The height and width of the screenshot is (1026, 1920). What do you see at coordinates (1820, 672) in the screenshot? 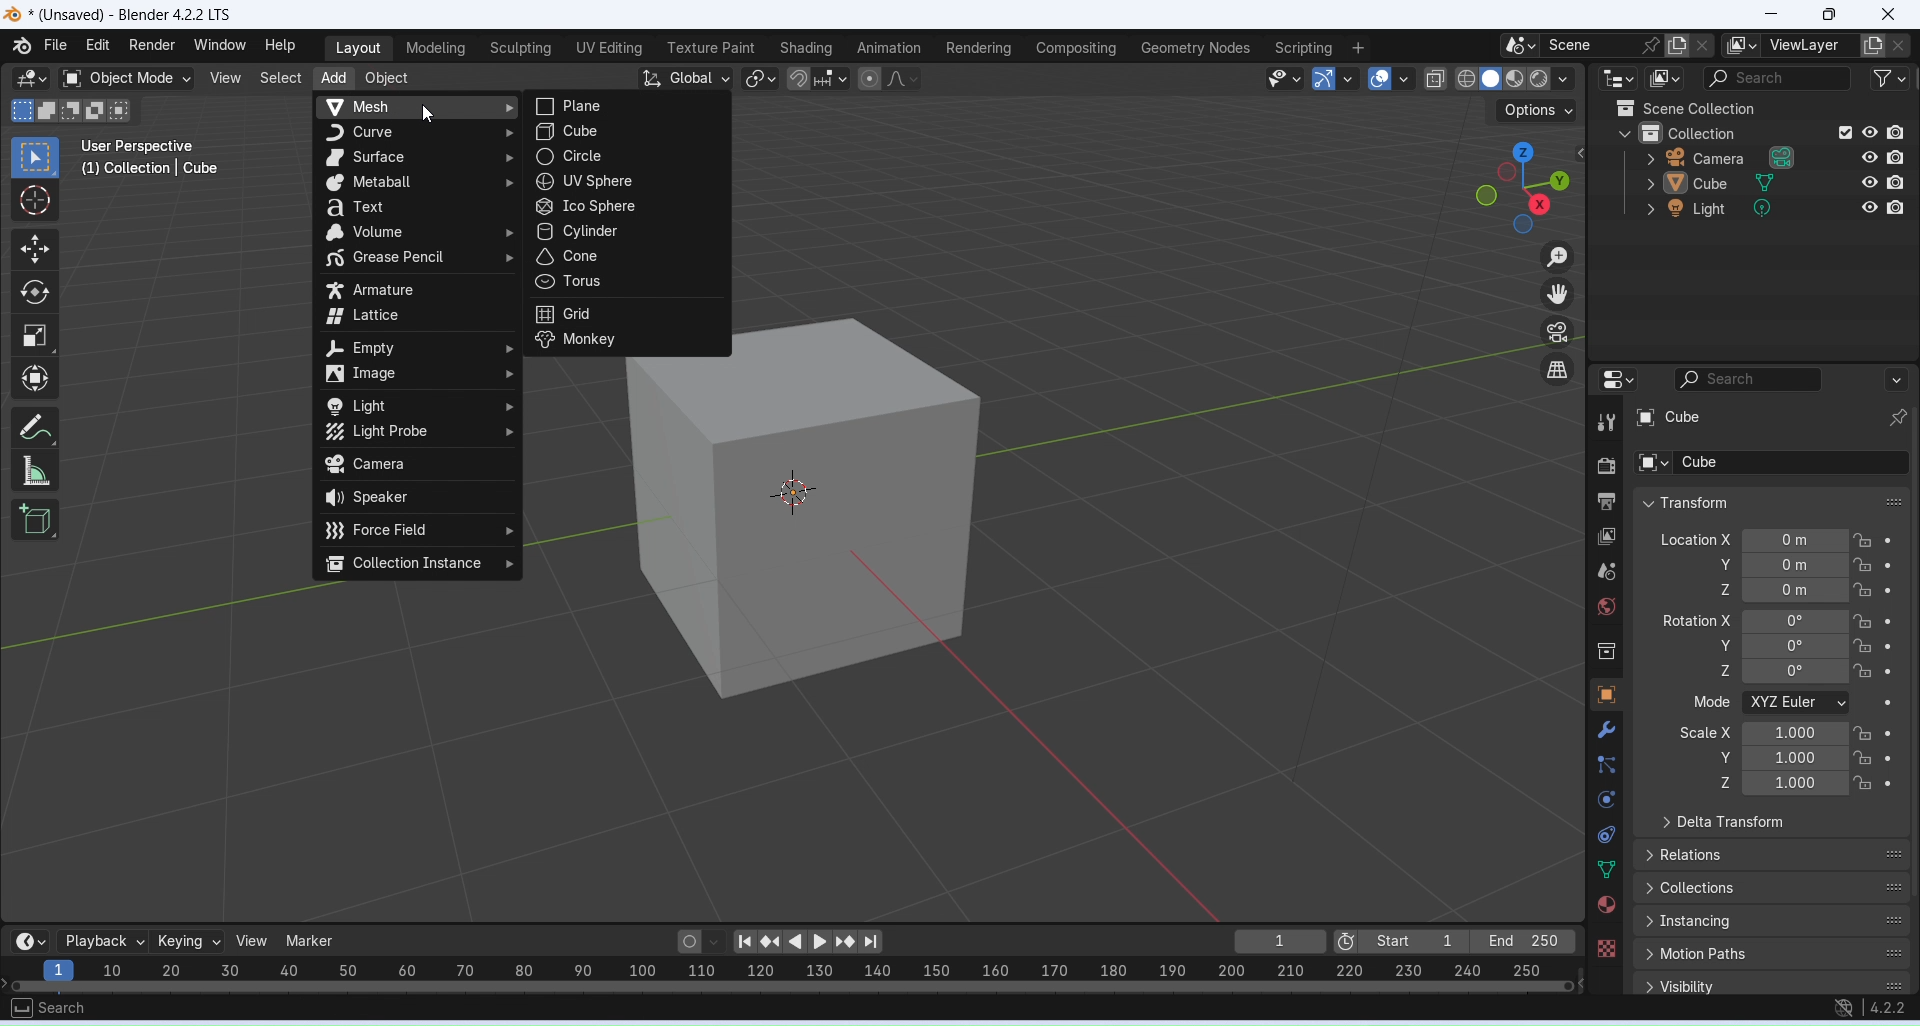
I see `Rotation Z` at bounding box center [1820, 672].